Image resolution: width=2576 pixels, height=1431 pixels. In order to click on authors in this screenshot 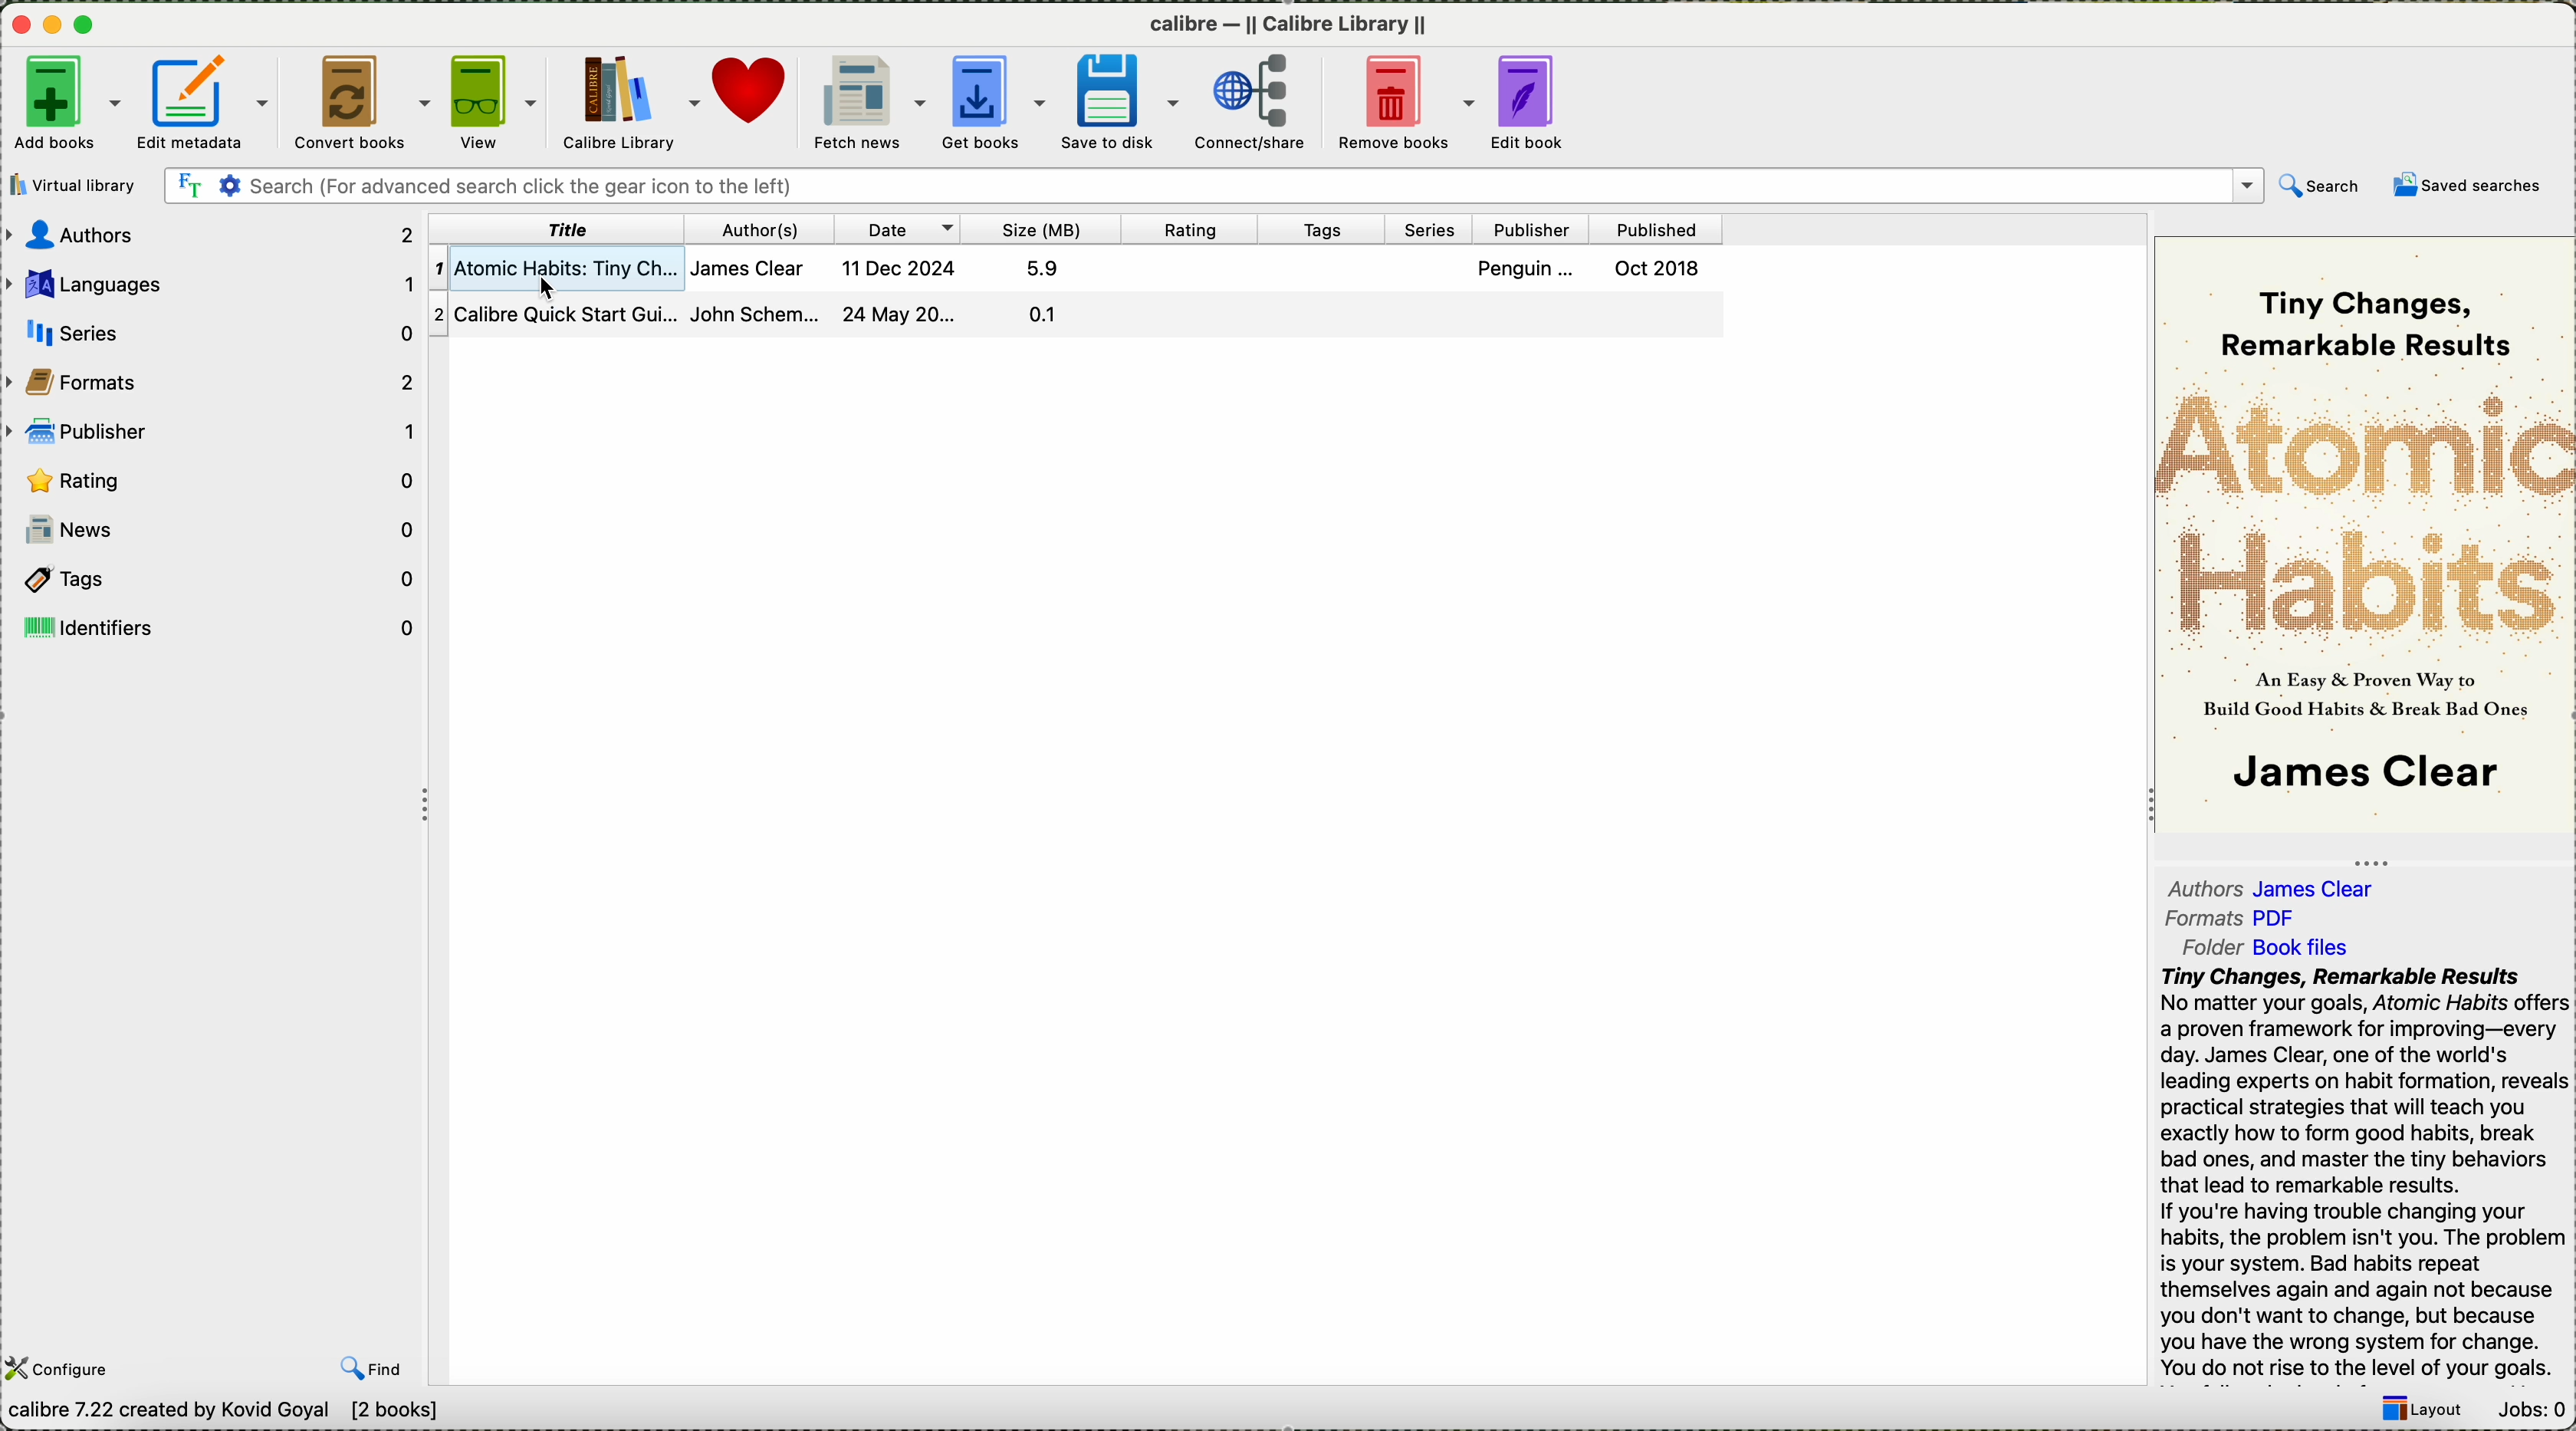, I will do `click(211, 234)`.